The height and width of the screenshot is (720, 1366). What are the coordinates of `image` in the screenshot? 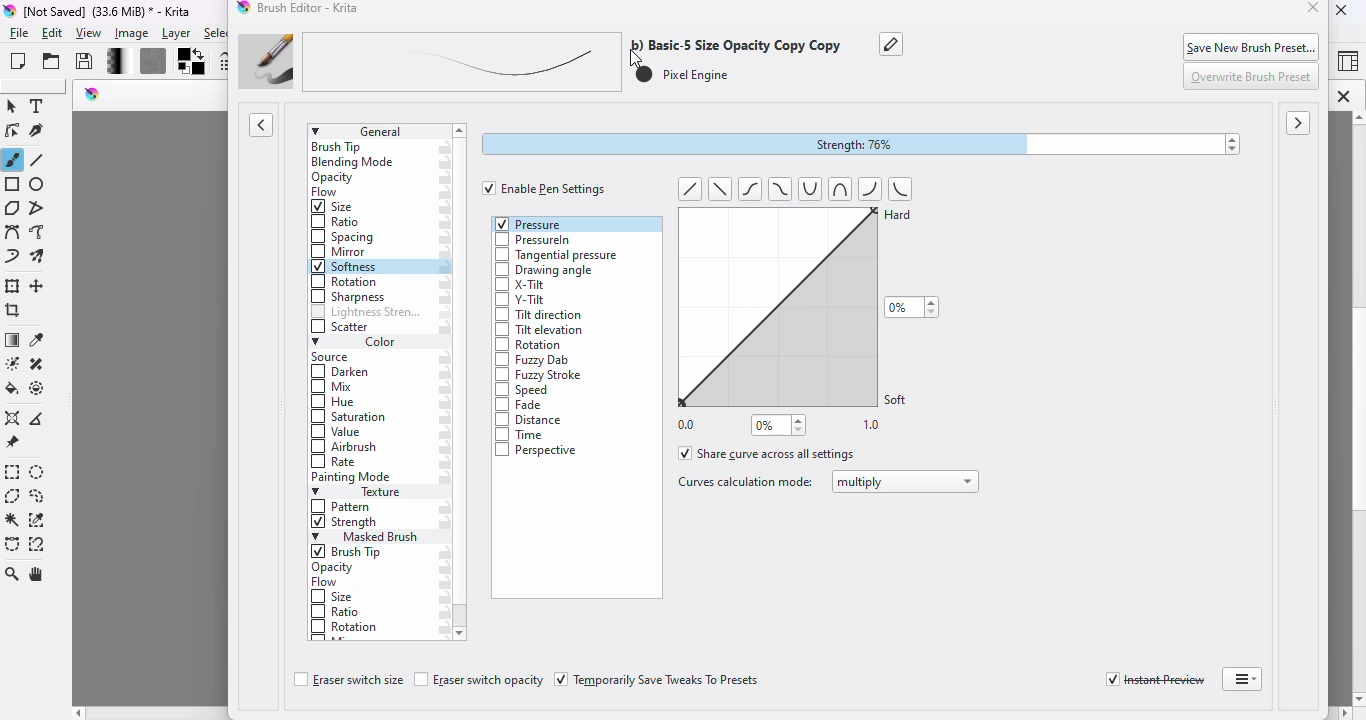 It's located at (132, 33).